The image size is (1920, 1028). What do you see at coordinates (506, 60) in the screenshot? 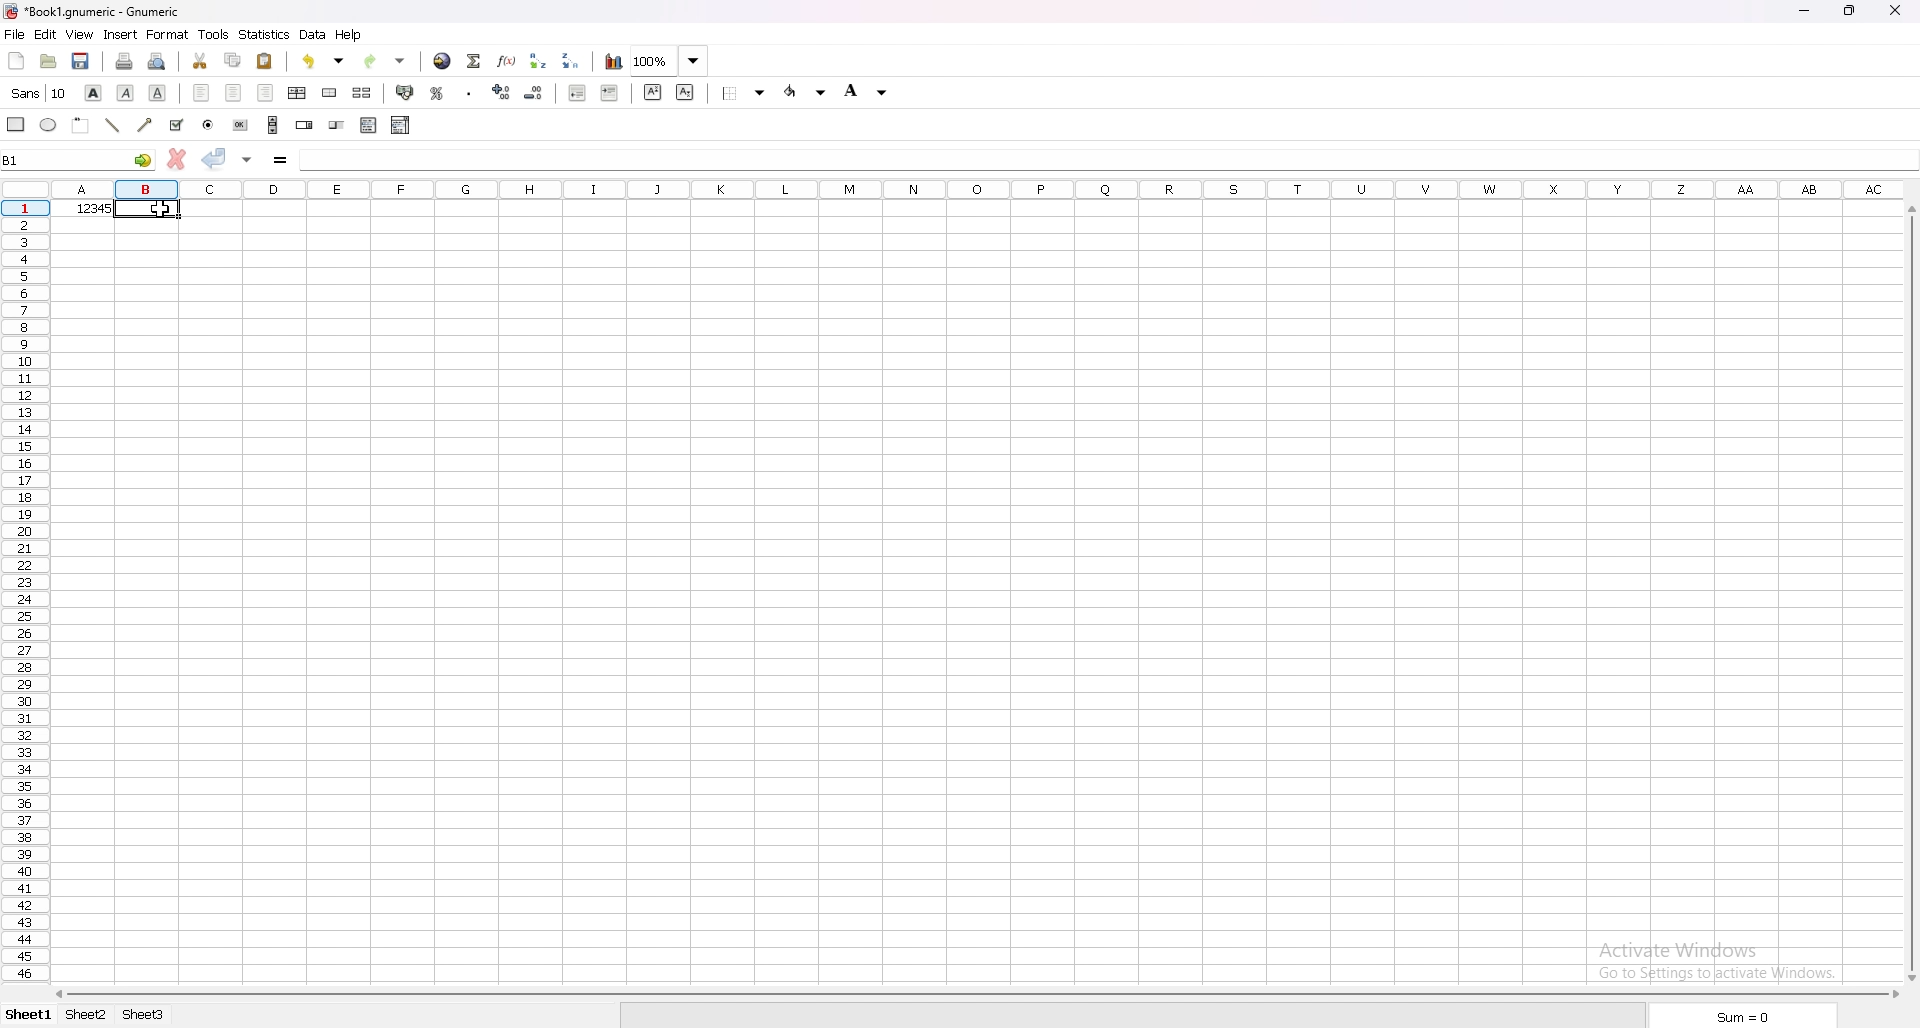
I see `function` at bounding box center [506, 60].